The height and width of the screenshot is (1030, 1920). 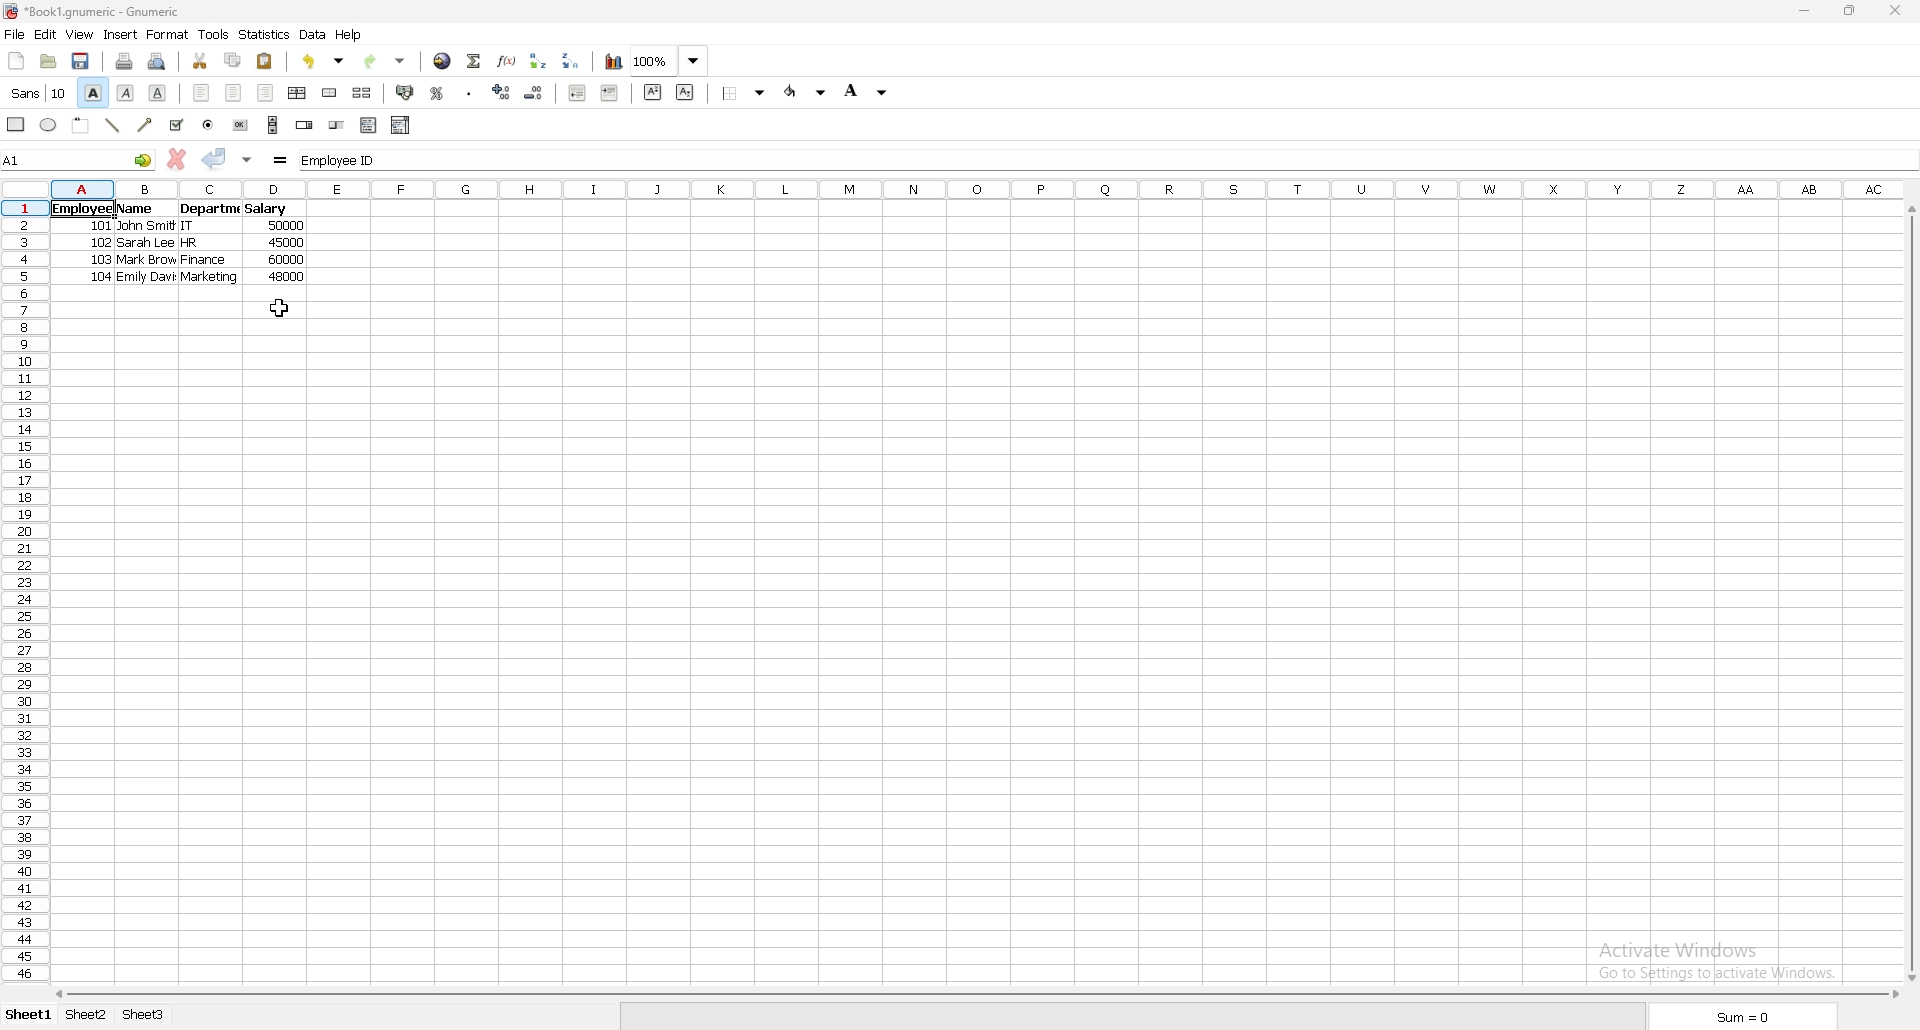 I want to click on merge, so click(x=331, y=93).